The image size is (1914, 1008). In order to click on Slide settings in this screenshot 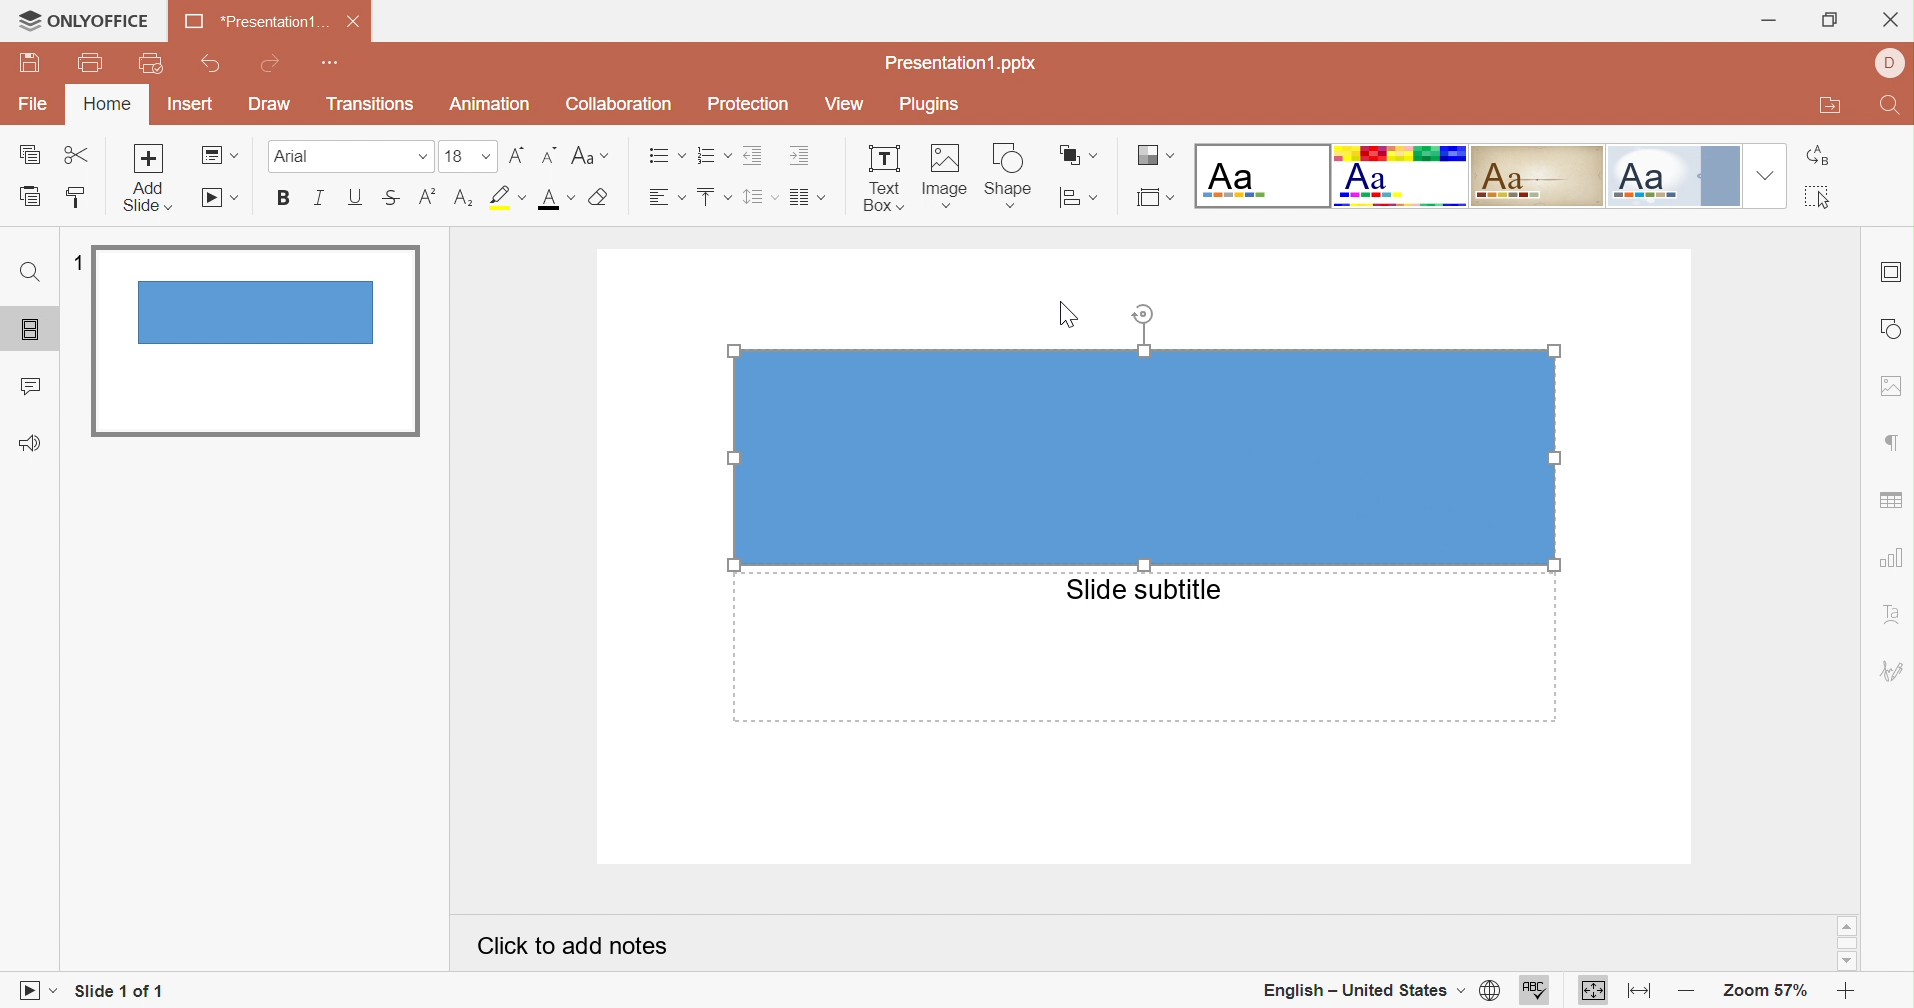, I will do `click(1892, 269)`.